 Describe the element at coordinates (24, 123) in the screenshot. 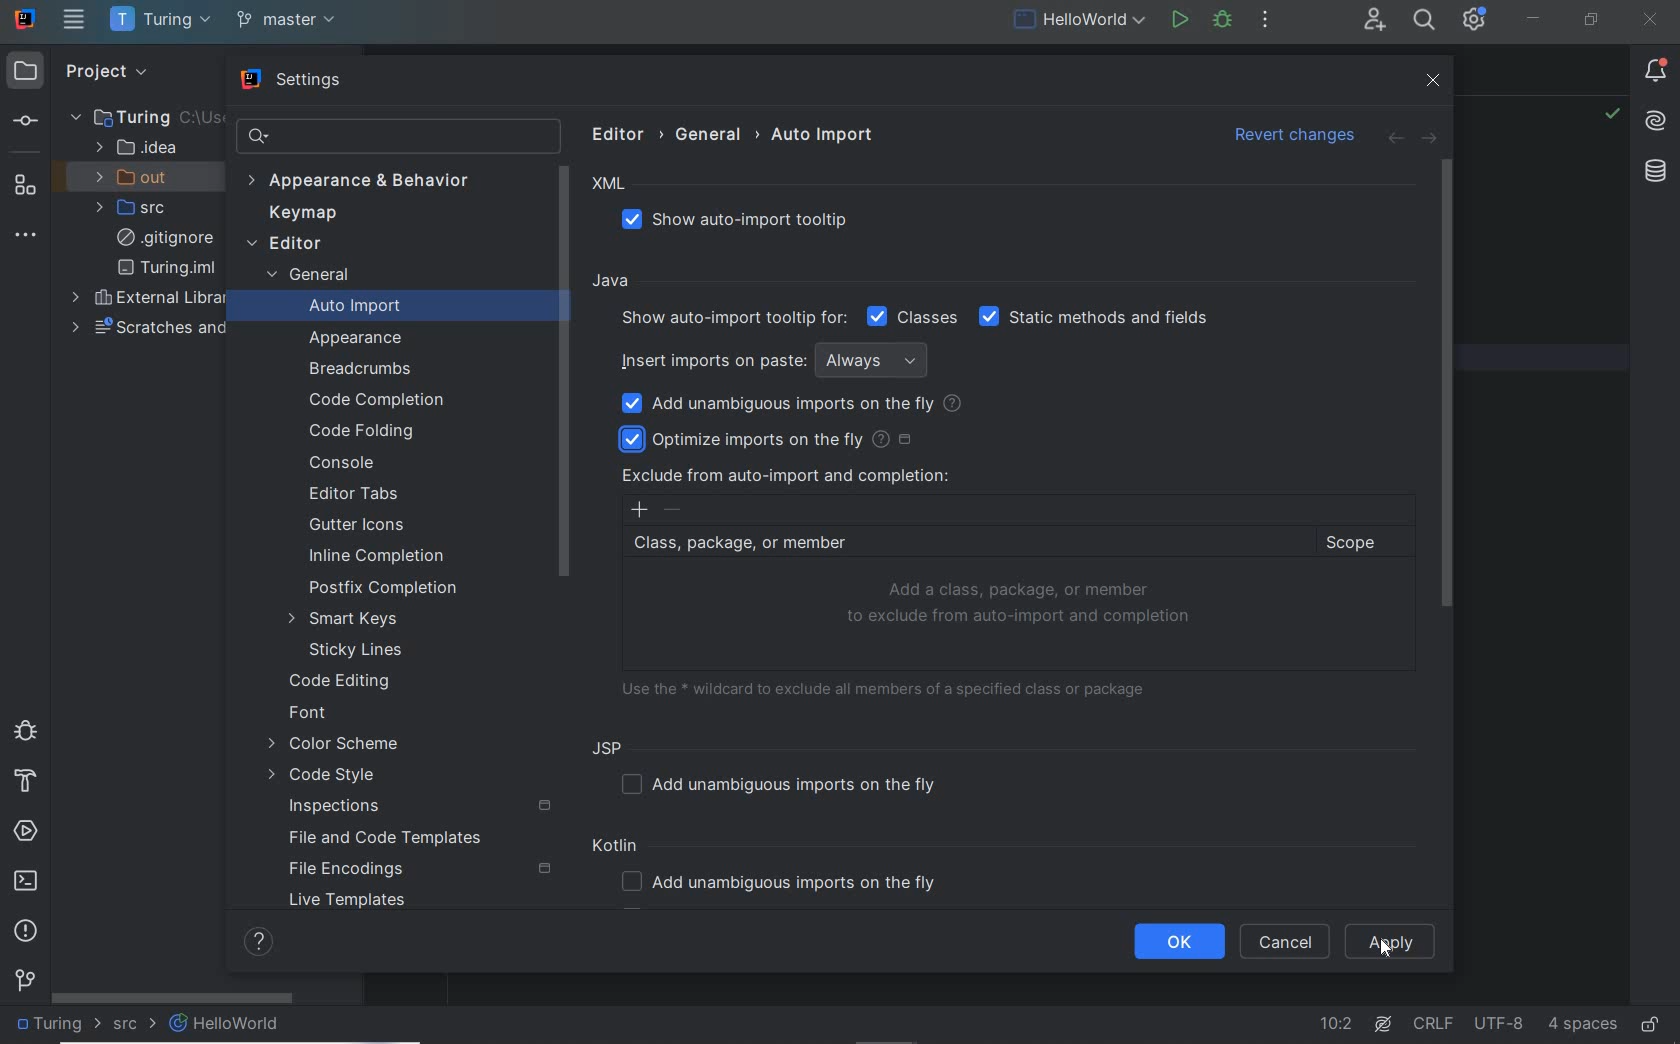

I see `commit` at that location.